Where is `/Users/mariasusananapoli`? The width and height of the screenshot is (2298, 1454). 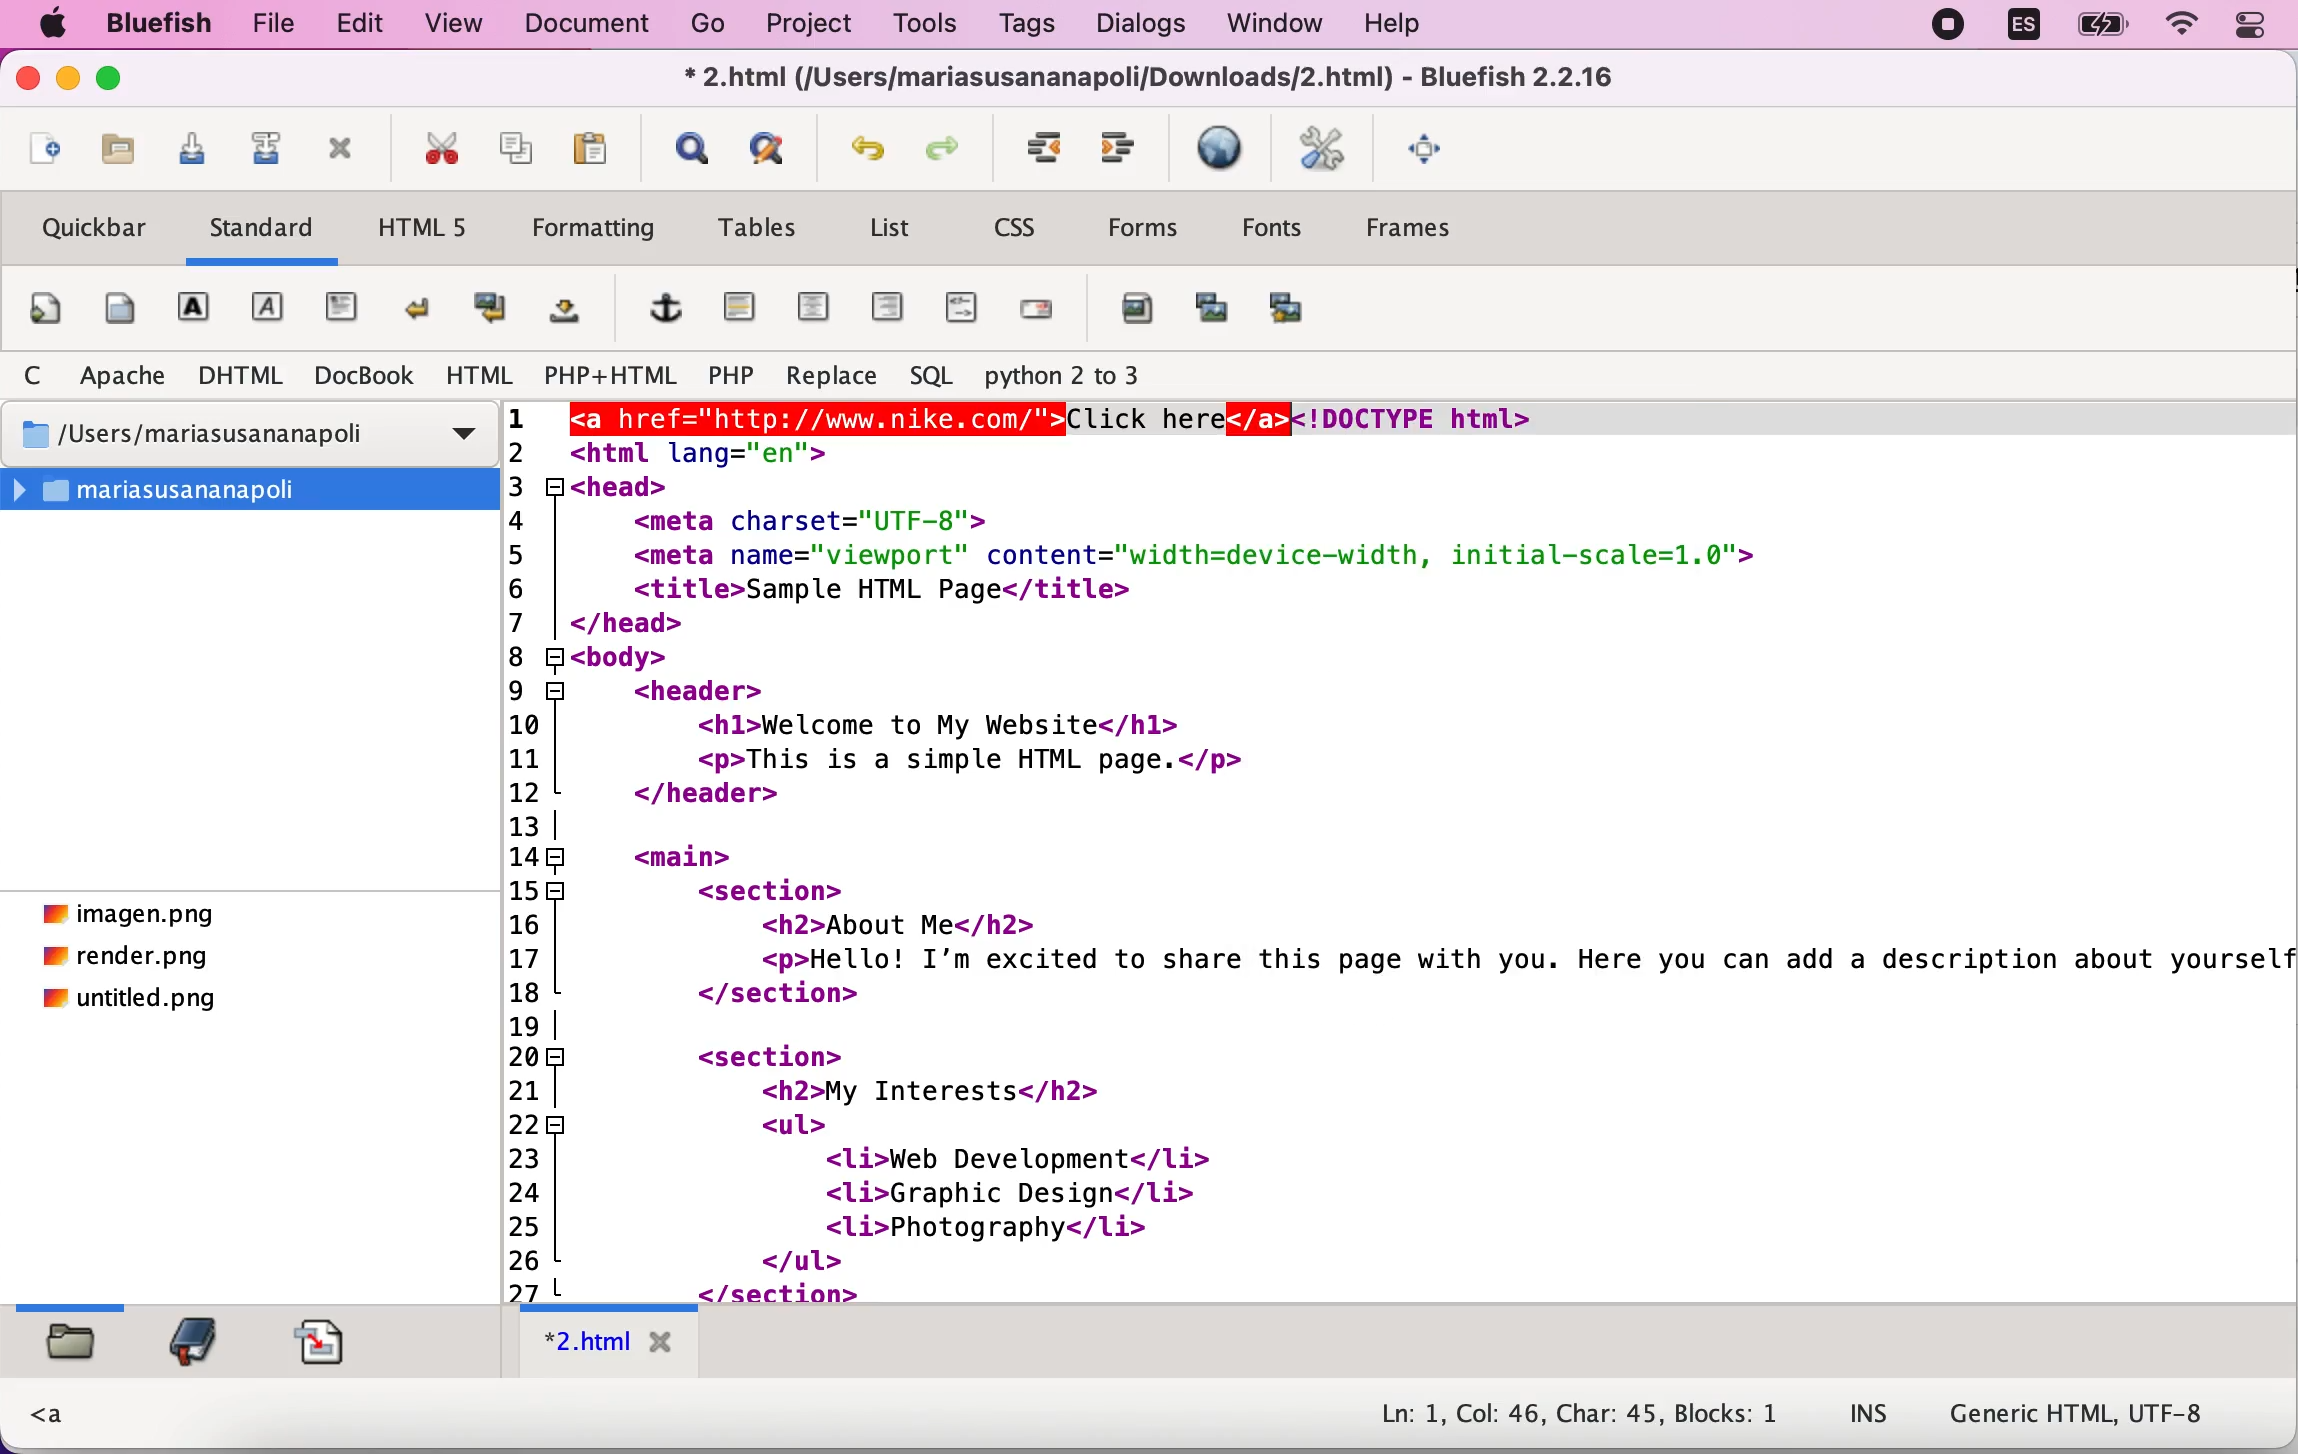
/Users/mariasusananapoli is located at coordinates (253, 436).